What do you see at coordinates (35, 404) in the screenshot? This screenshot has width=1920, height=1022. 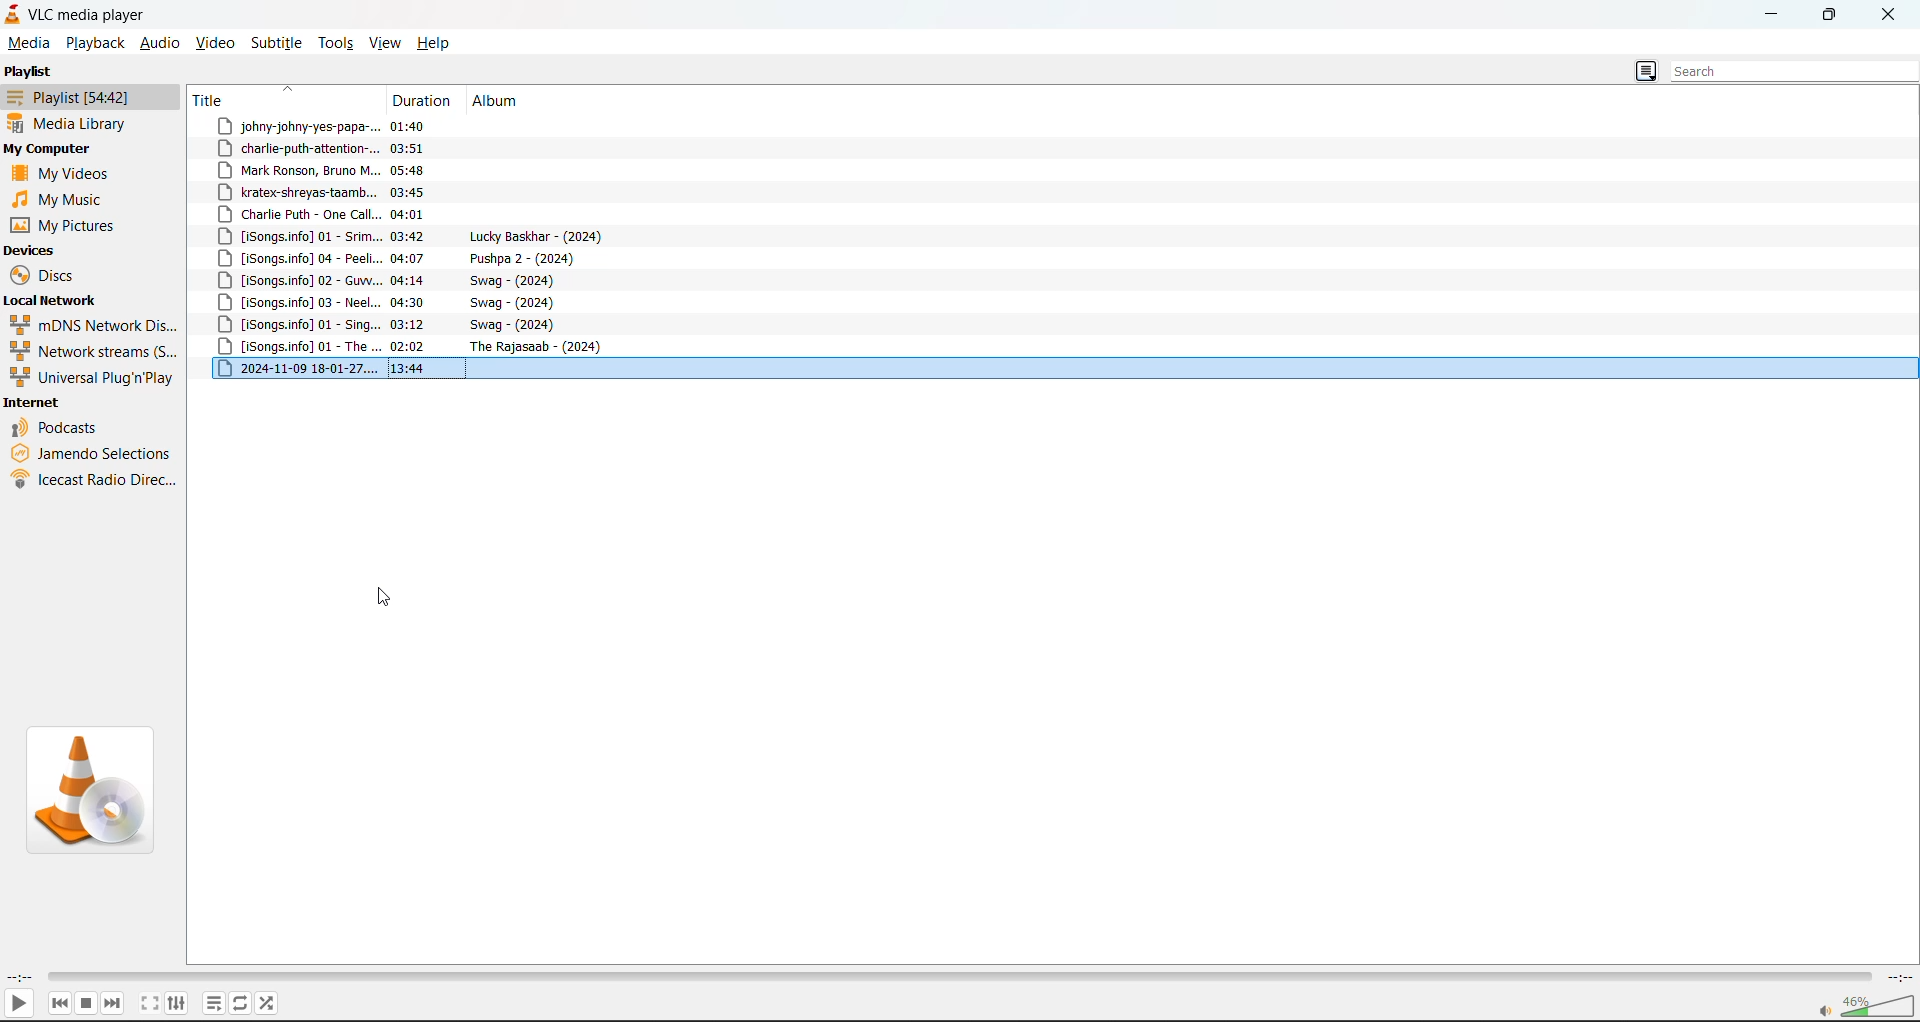 I see `internet` at bounding box center [35, 404].